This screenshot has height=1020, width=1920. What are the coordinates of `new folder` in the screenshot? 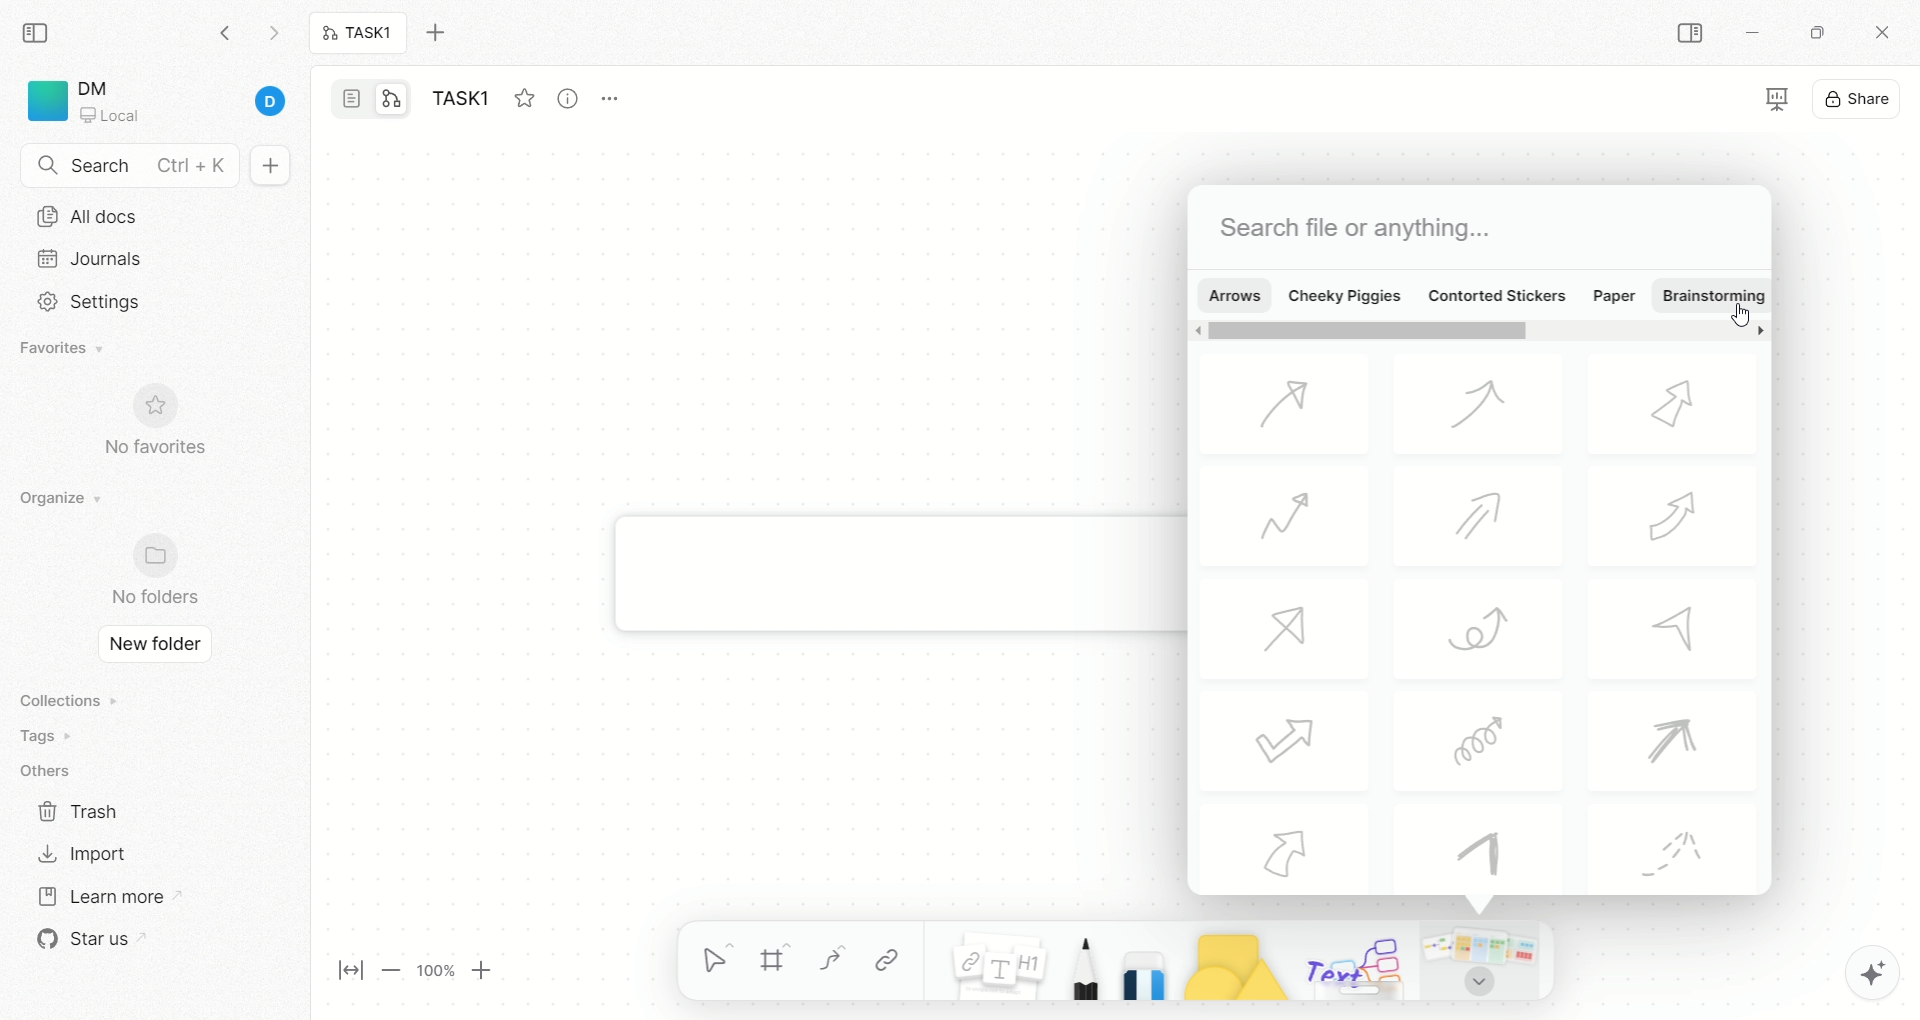 It's located at (149, 646).